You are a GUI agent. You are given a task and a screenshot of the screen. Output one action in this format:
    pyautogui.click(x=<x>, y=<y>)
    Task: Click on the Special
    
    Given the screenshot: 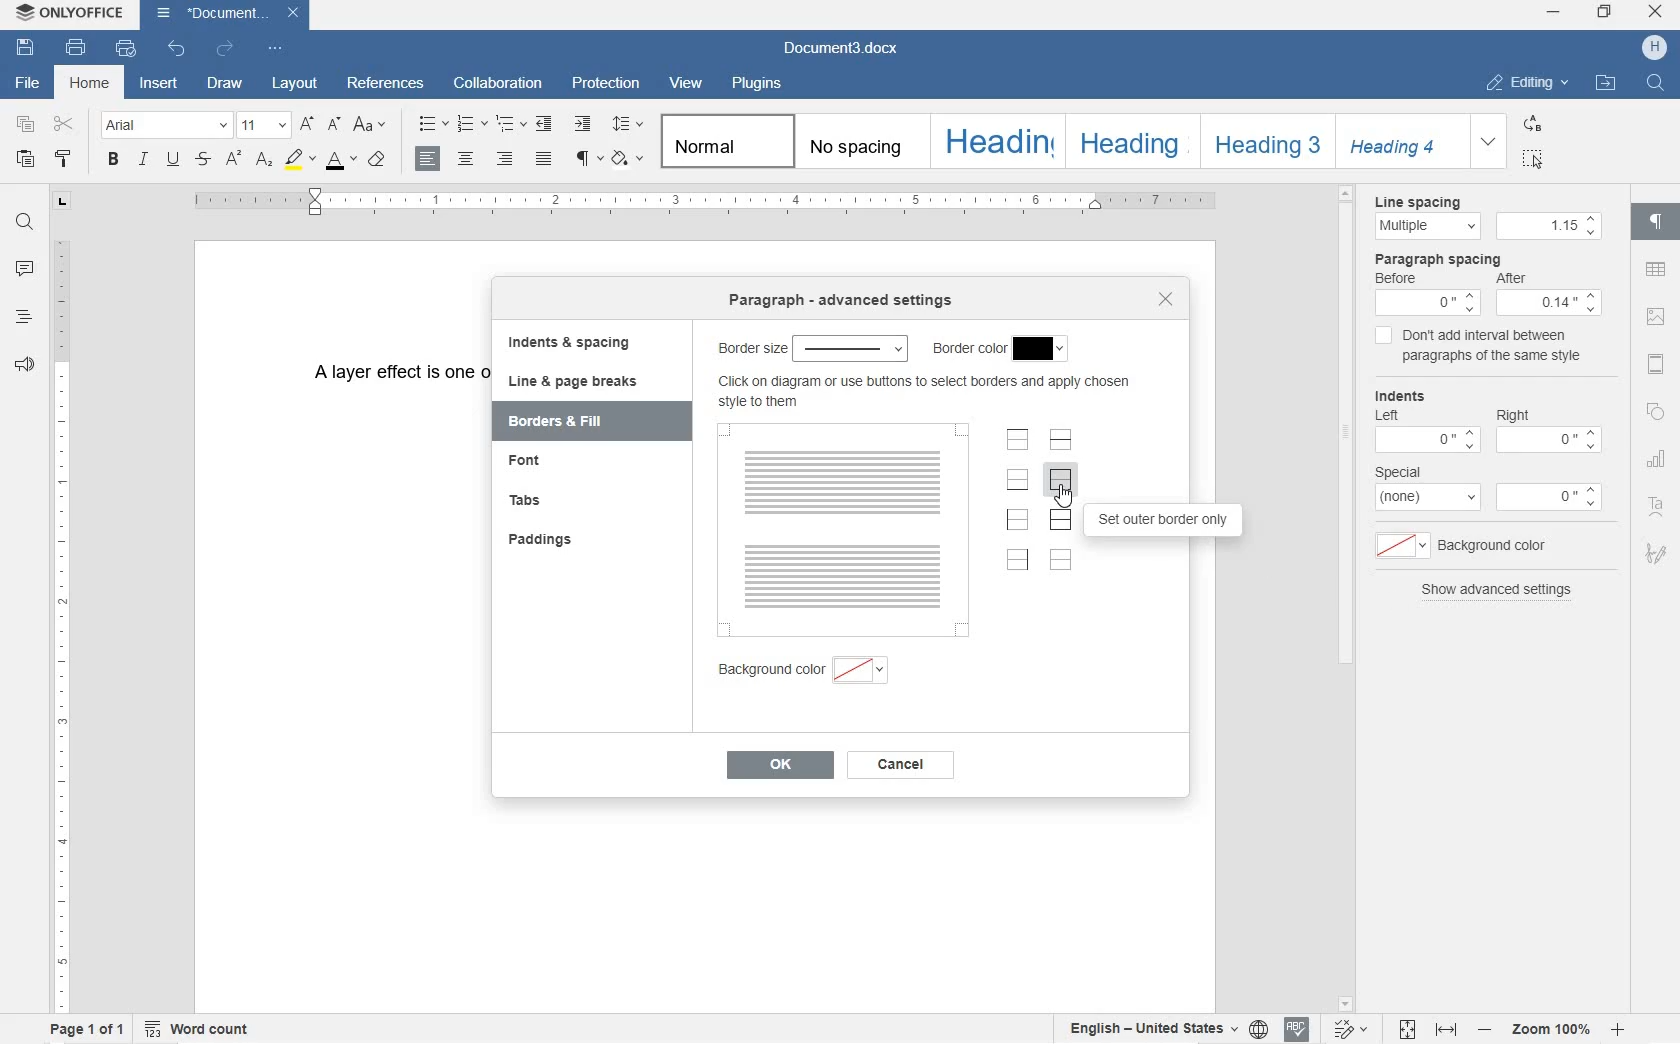 What is the action you would take?
    pyautogui.click(x=1427, y=485)
    